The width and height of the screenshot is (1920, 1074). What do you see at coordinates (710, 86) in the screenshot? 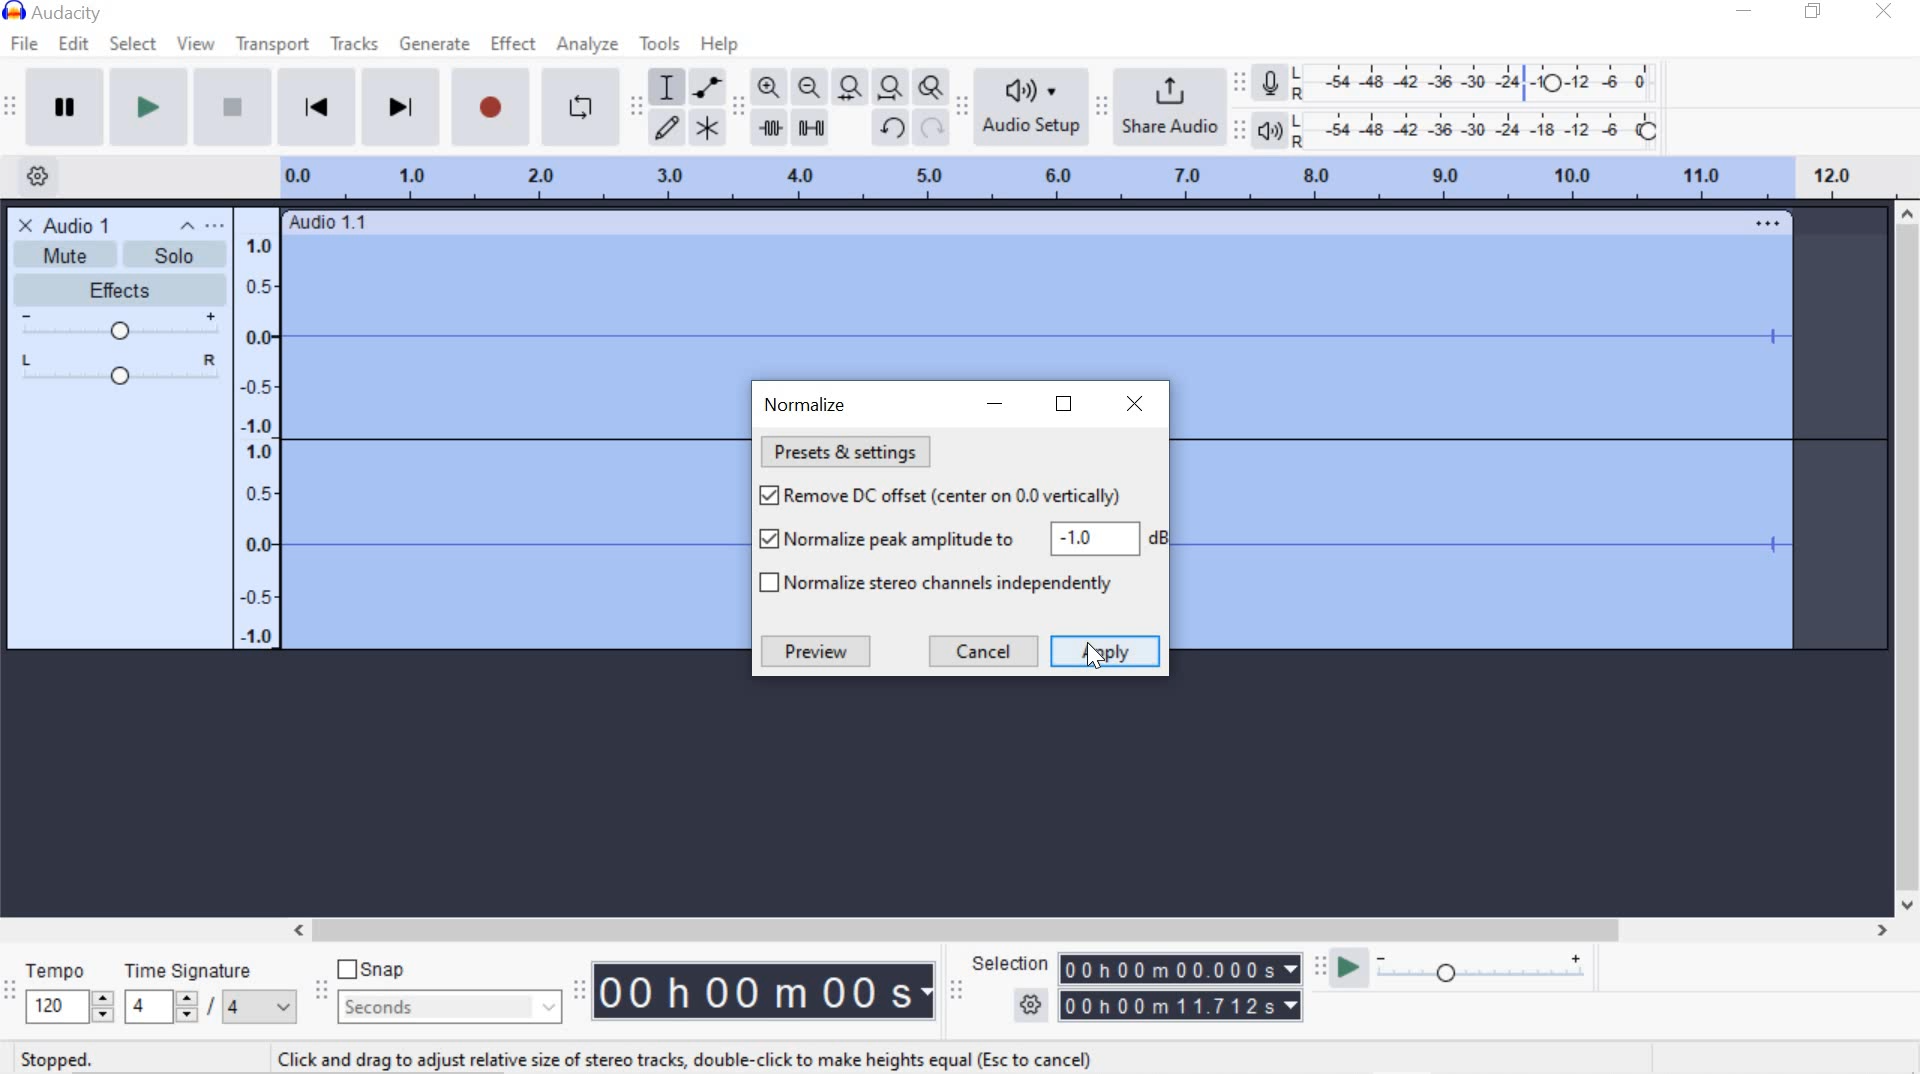
I see `Envelope Tool` at bounding box center [710, 86].